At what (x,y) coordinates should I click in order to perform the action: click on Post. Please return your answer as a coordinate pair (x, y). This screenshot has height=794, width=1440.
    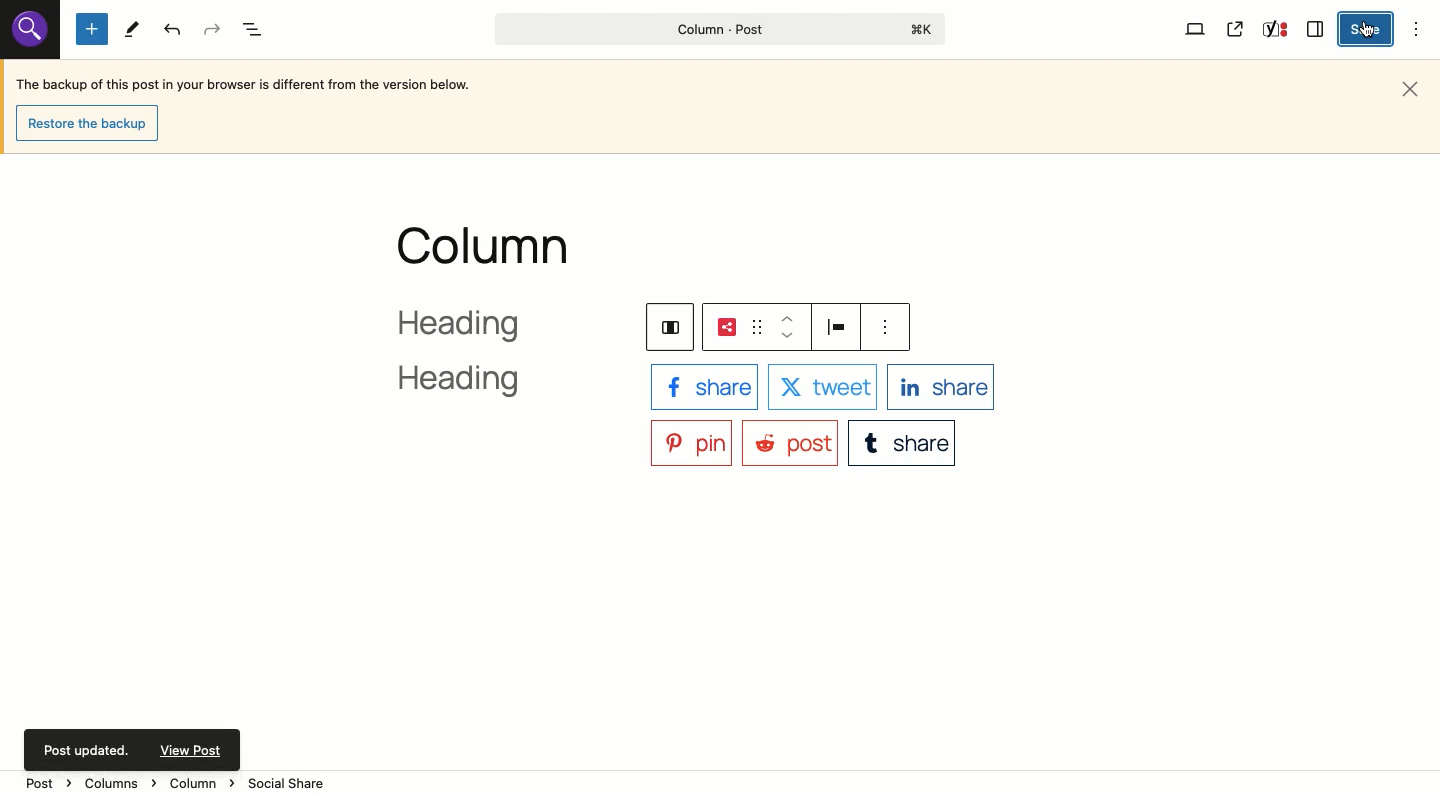
    Looking at the image, I should click on (789, 442).